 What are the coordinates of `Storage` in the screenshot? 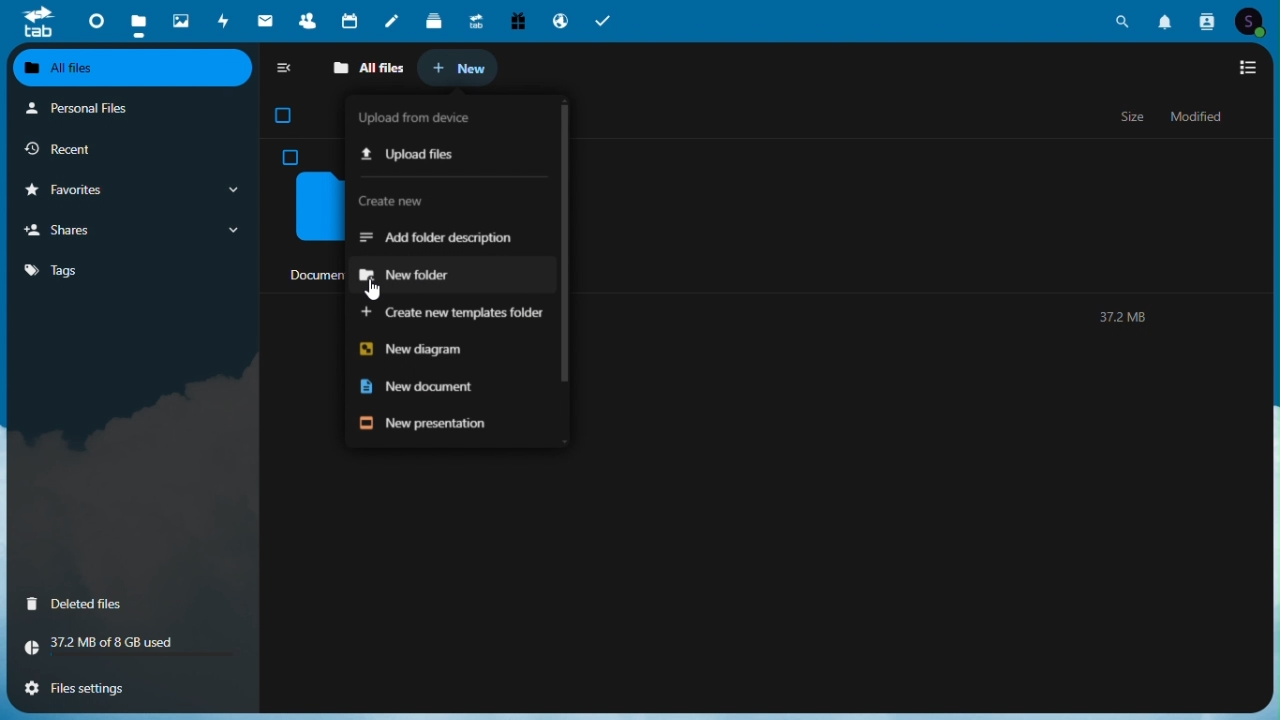 It's located at (126, 649).